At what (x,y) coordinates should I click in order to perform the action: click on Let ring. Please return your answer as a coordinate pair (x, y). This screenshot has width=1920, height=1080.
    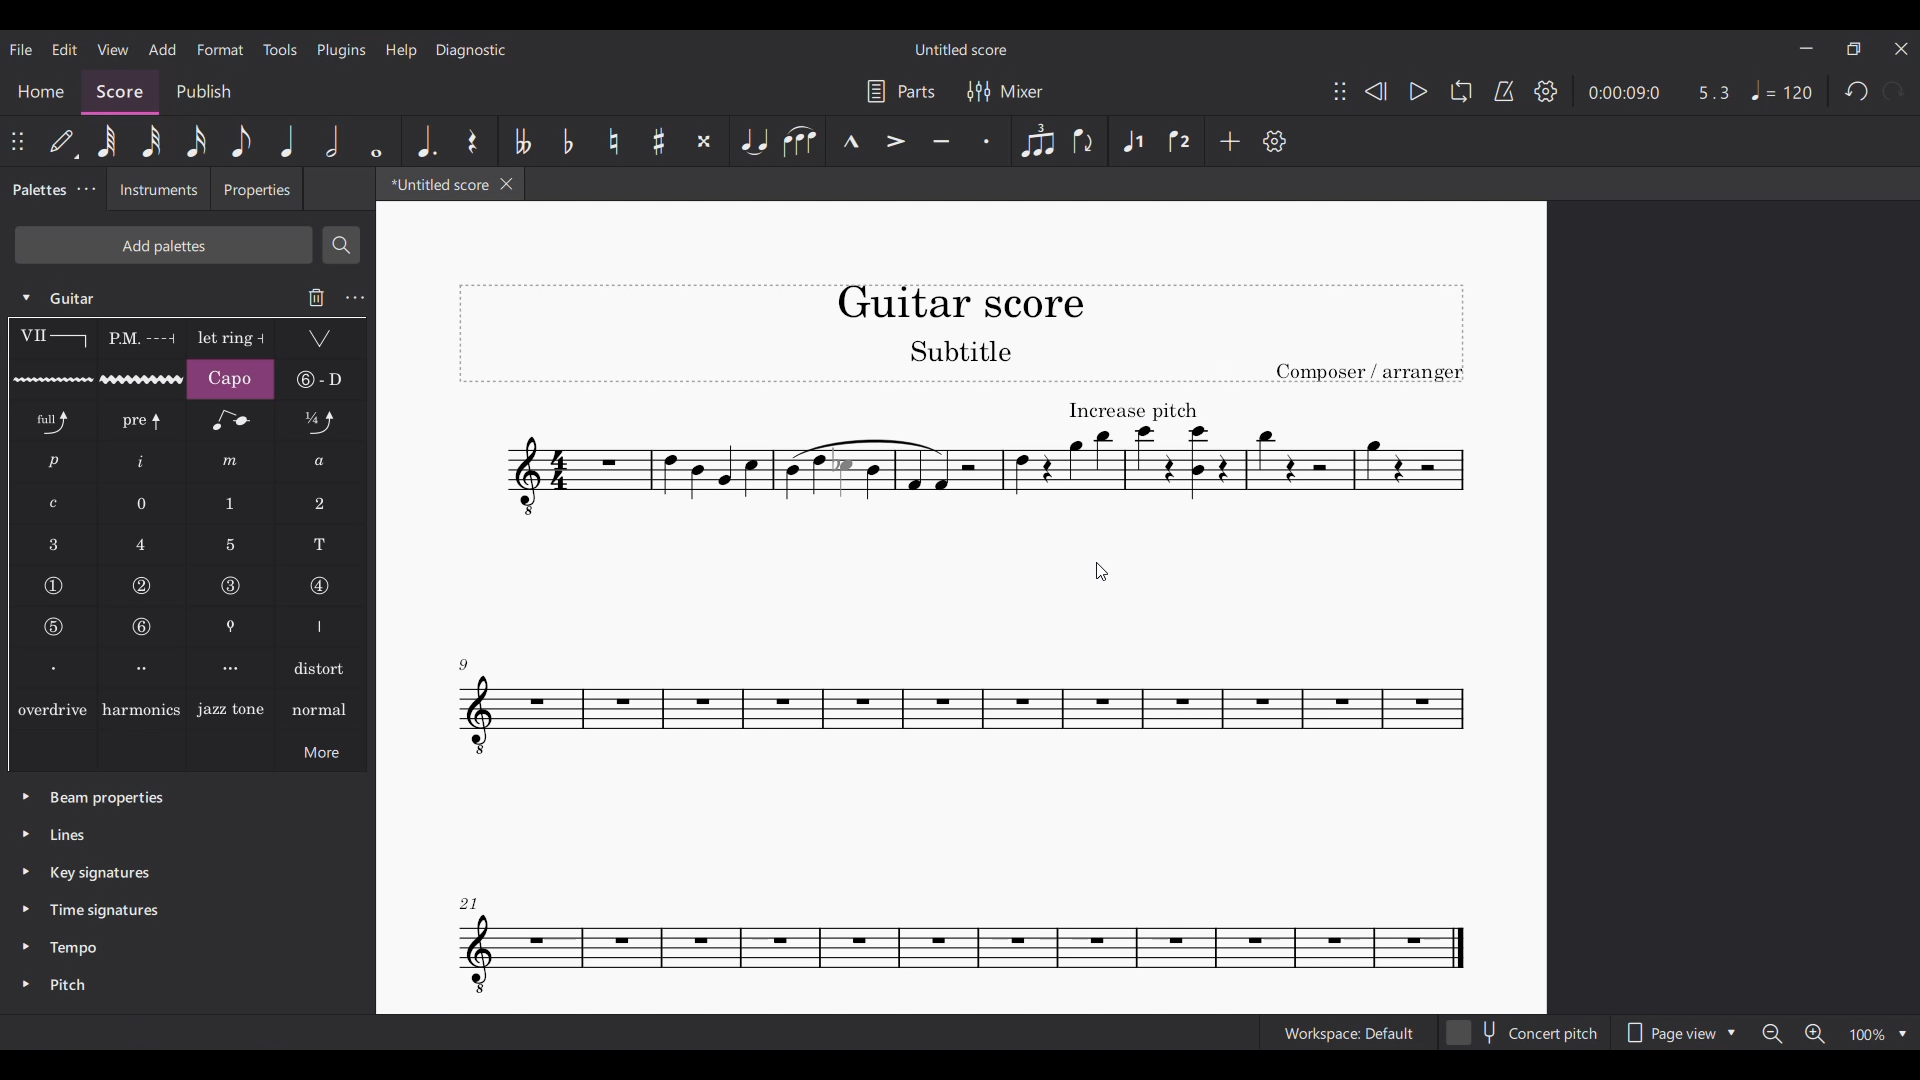
    Looking at the image, I should click on (231, 339).